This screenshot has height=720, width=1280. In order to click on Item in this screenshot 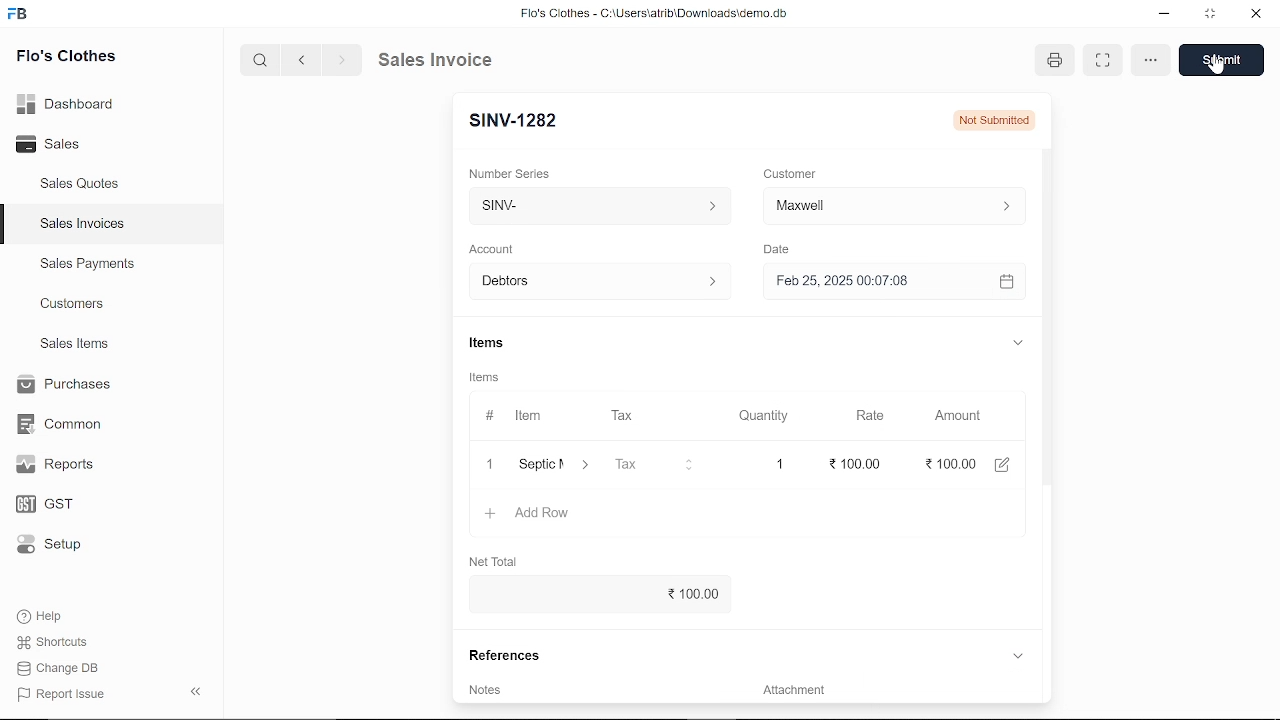, I will do `click(550, 465)`.